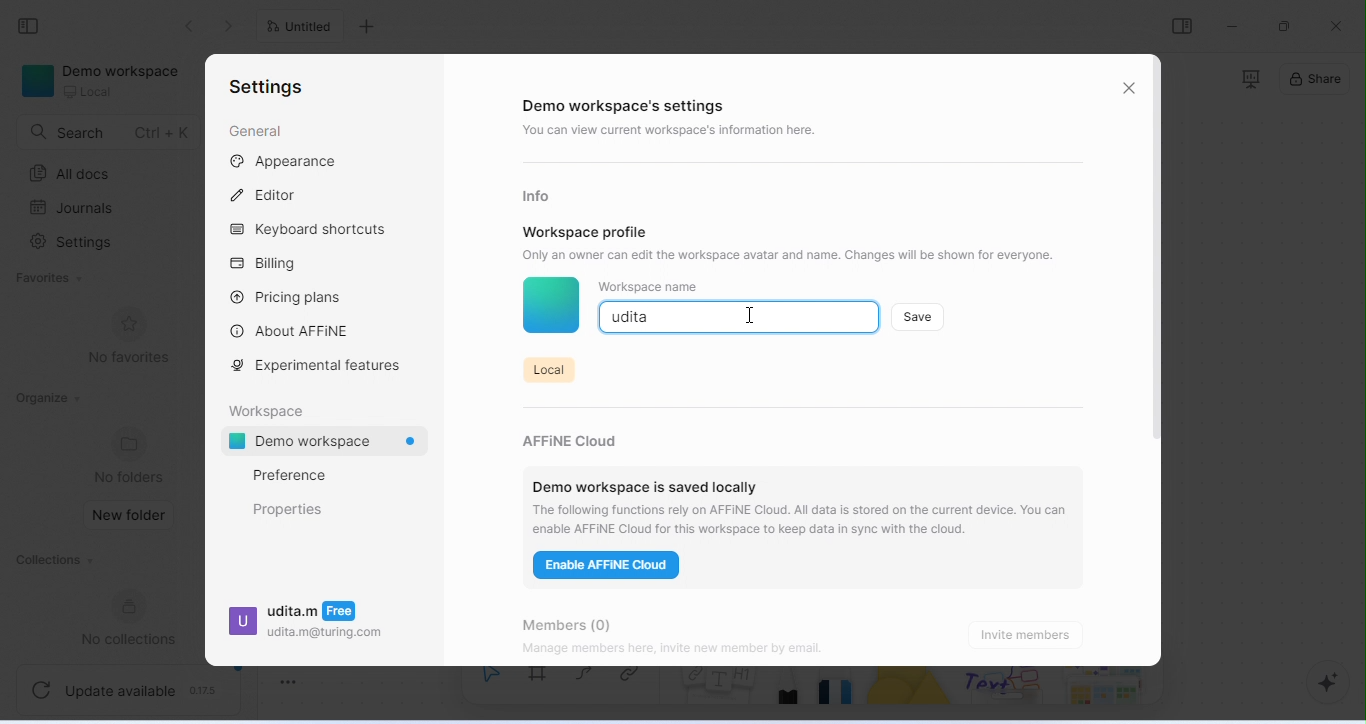 This screenshot has width=1366, height=724. I want to click on journals, so click(74, 208).